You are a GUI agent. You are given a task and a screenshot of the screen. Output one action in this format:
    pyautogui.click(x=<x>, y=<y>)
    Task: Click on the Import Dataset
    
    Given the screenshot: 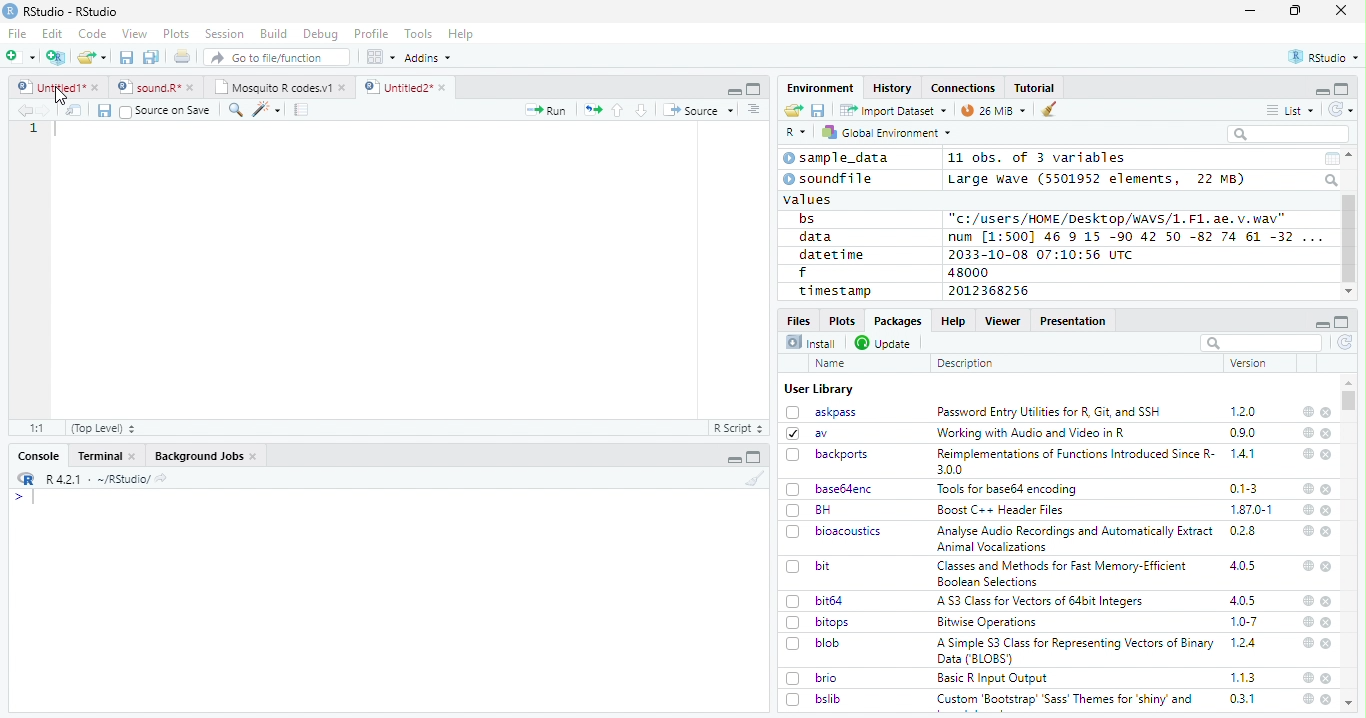 What is the action you would take?
    pyautogui.click(x=893, y=110)
    